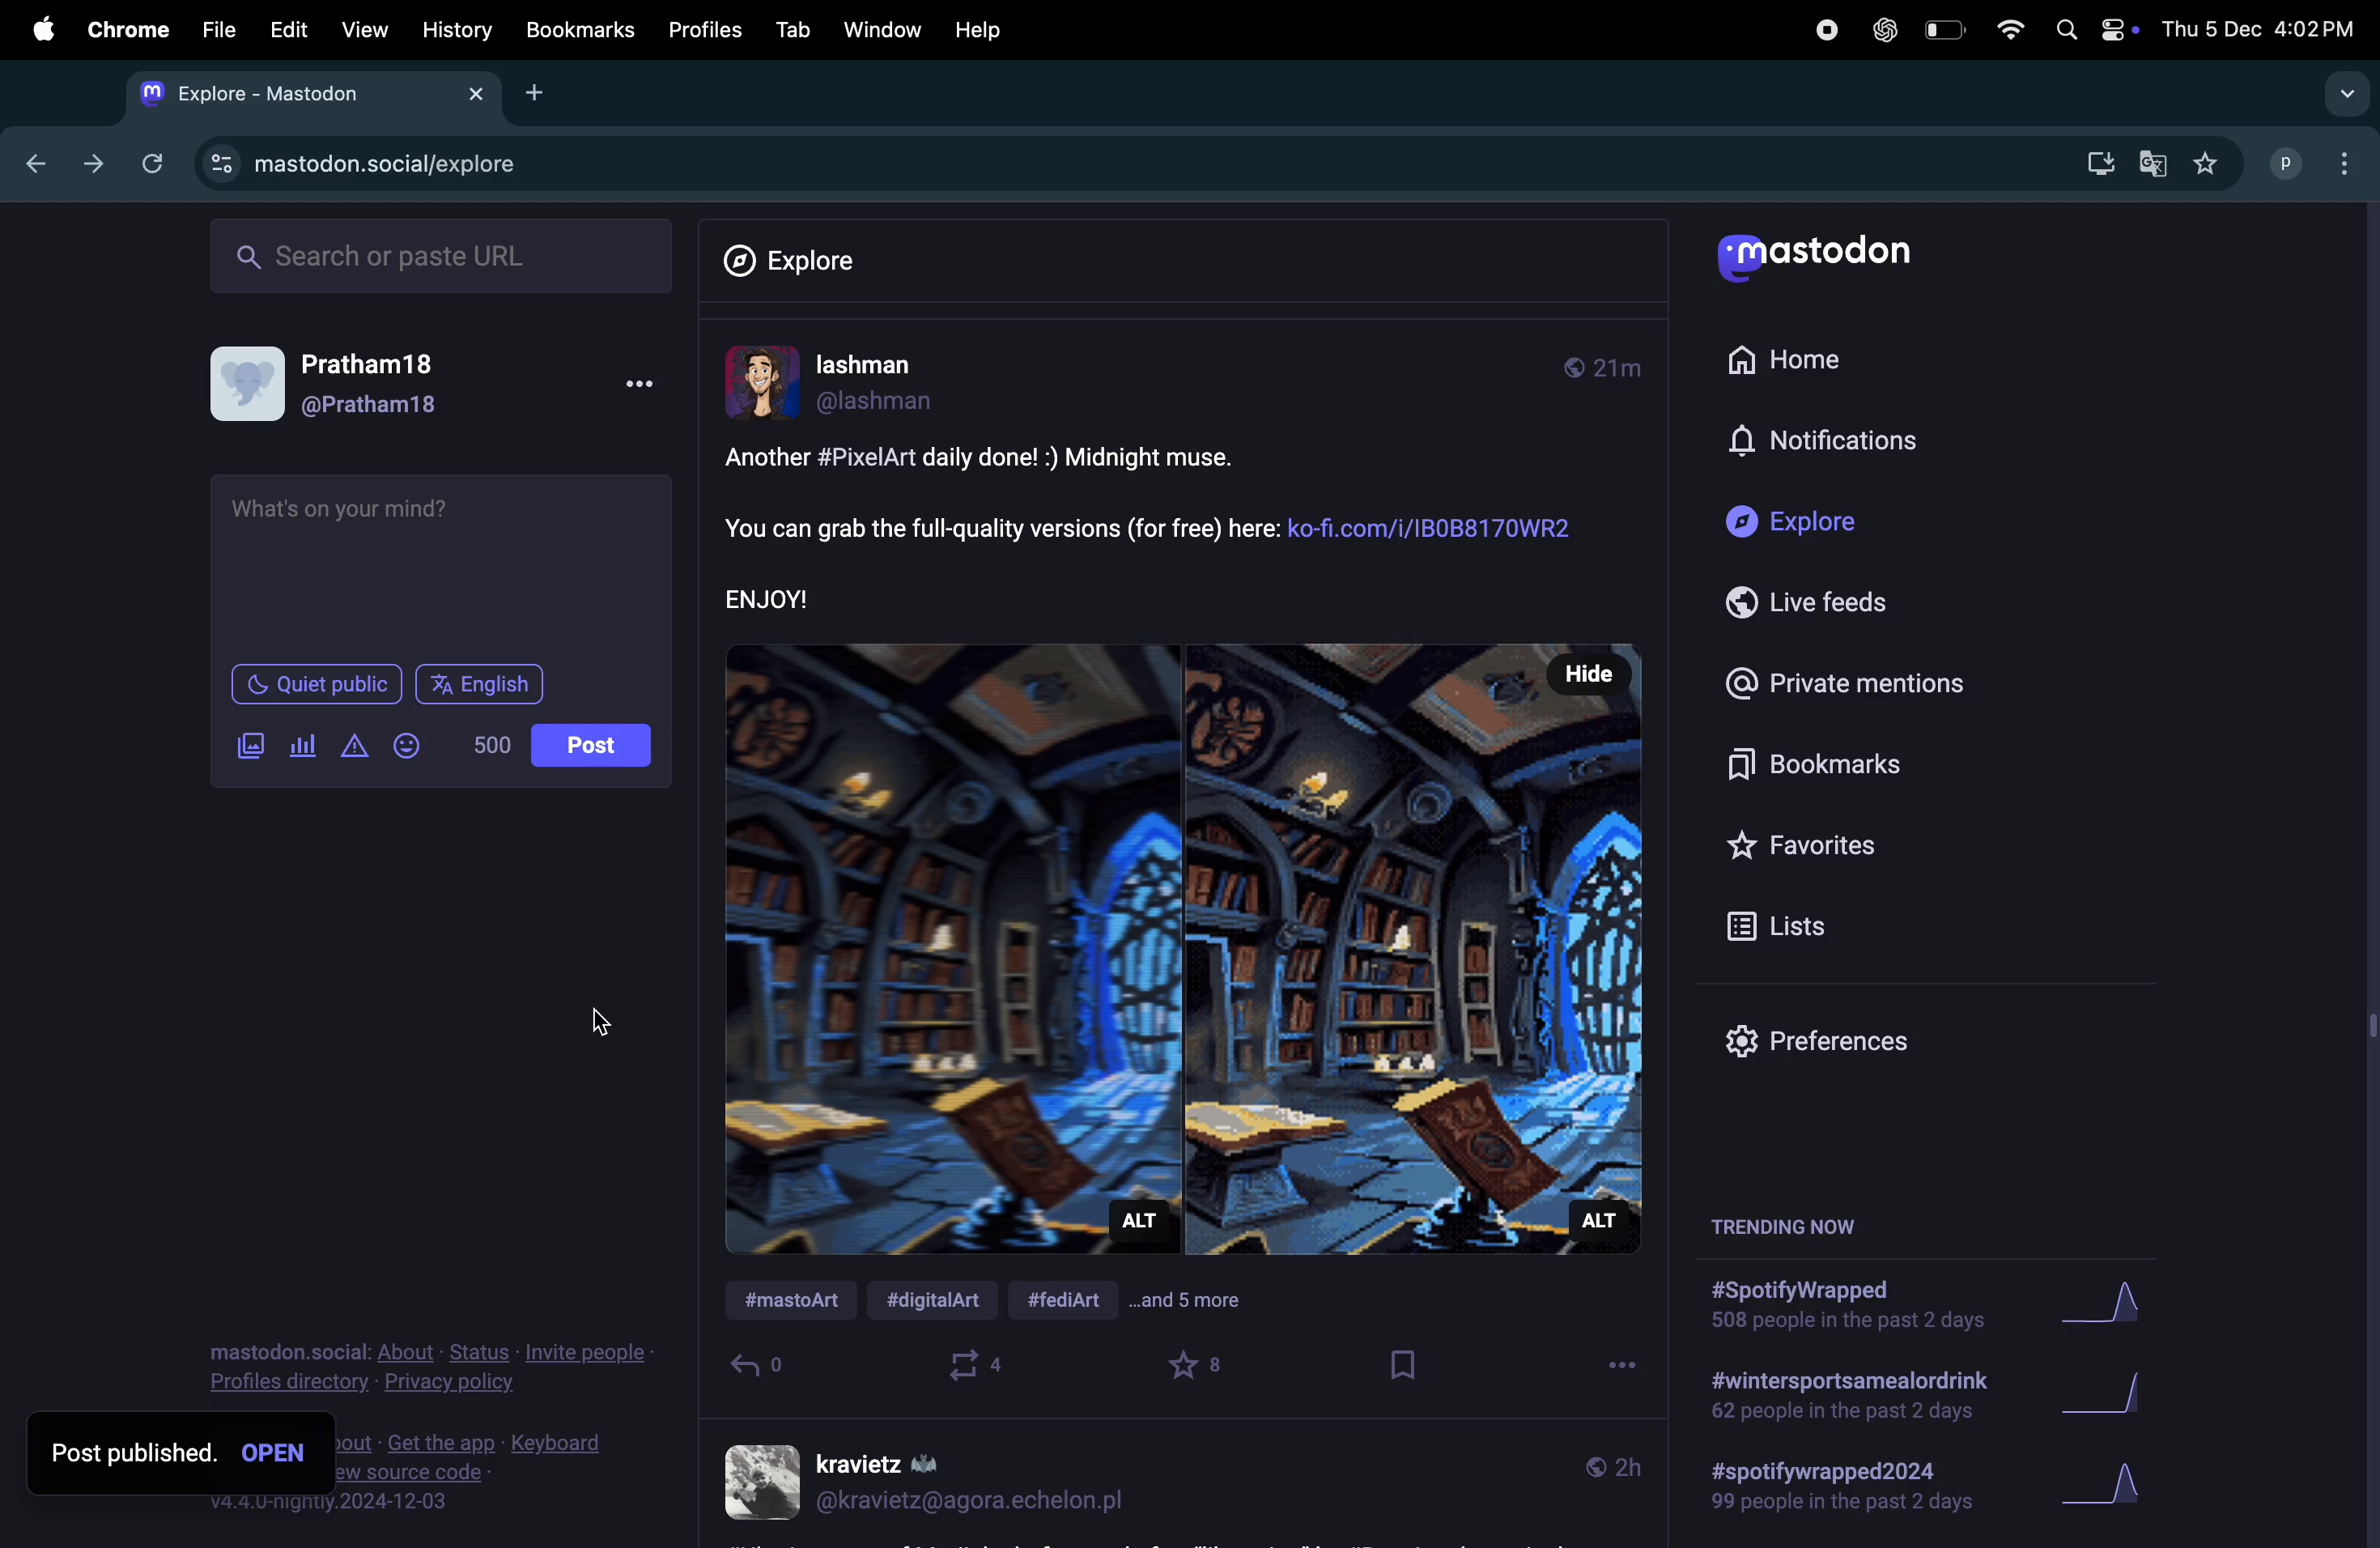 This screenshot has width=2380, height=1548. What do you see at coordinates (1942, 28) in the screenshot?
I see `battery` at bounding box center [1942, 28].